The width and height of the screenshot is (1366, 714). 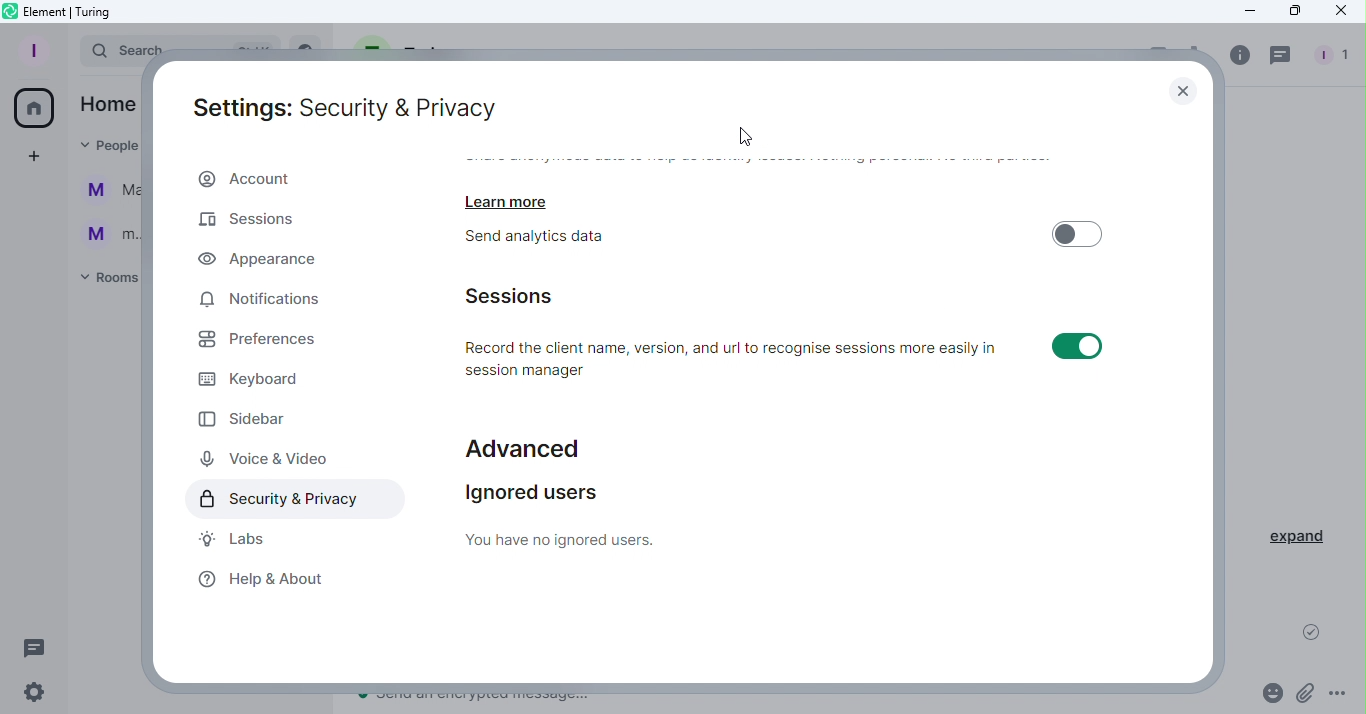 What do you see at coordinates (289, 178) in the screenshot?
I see `Account` at bounding box center [289, 178].